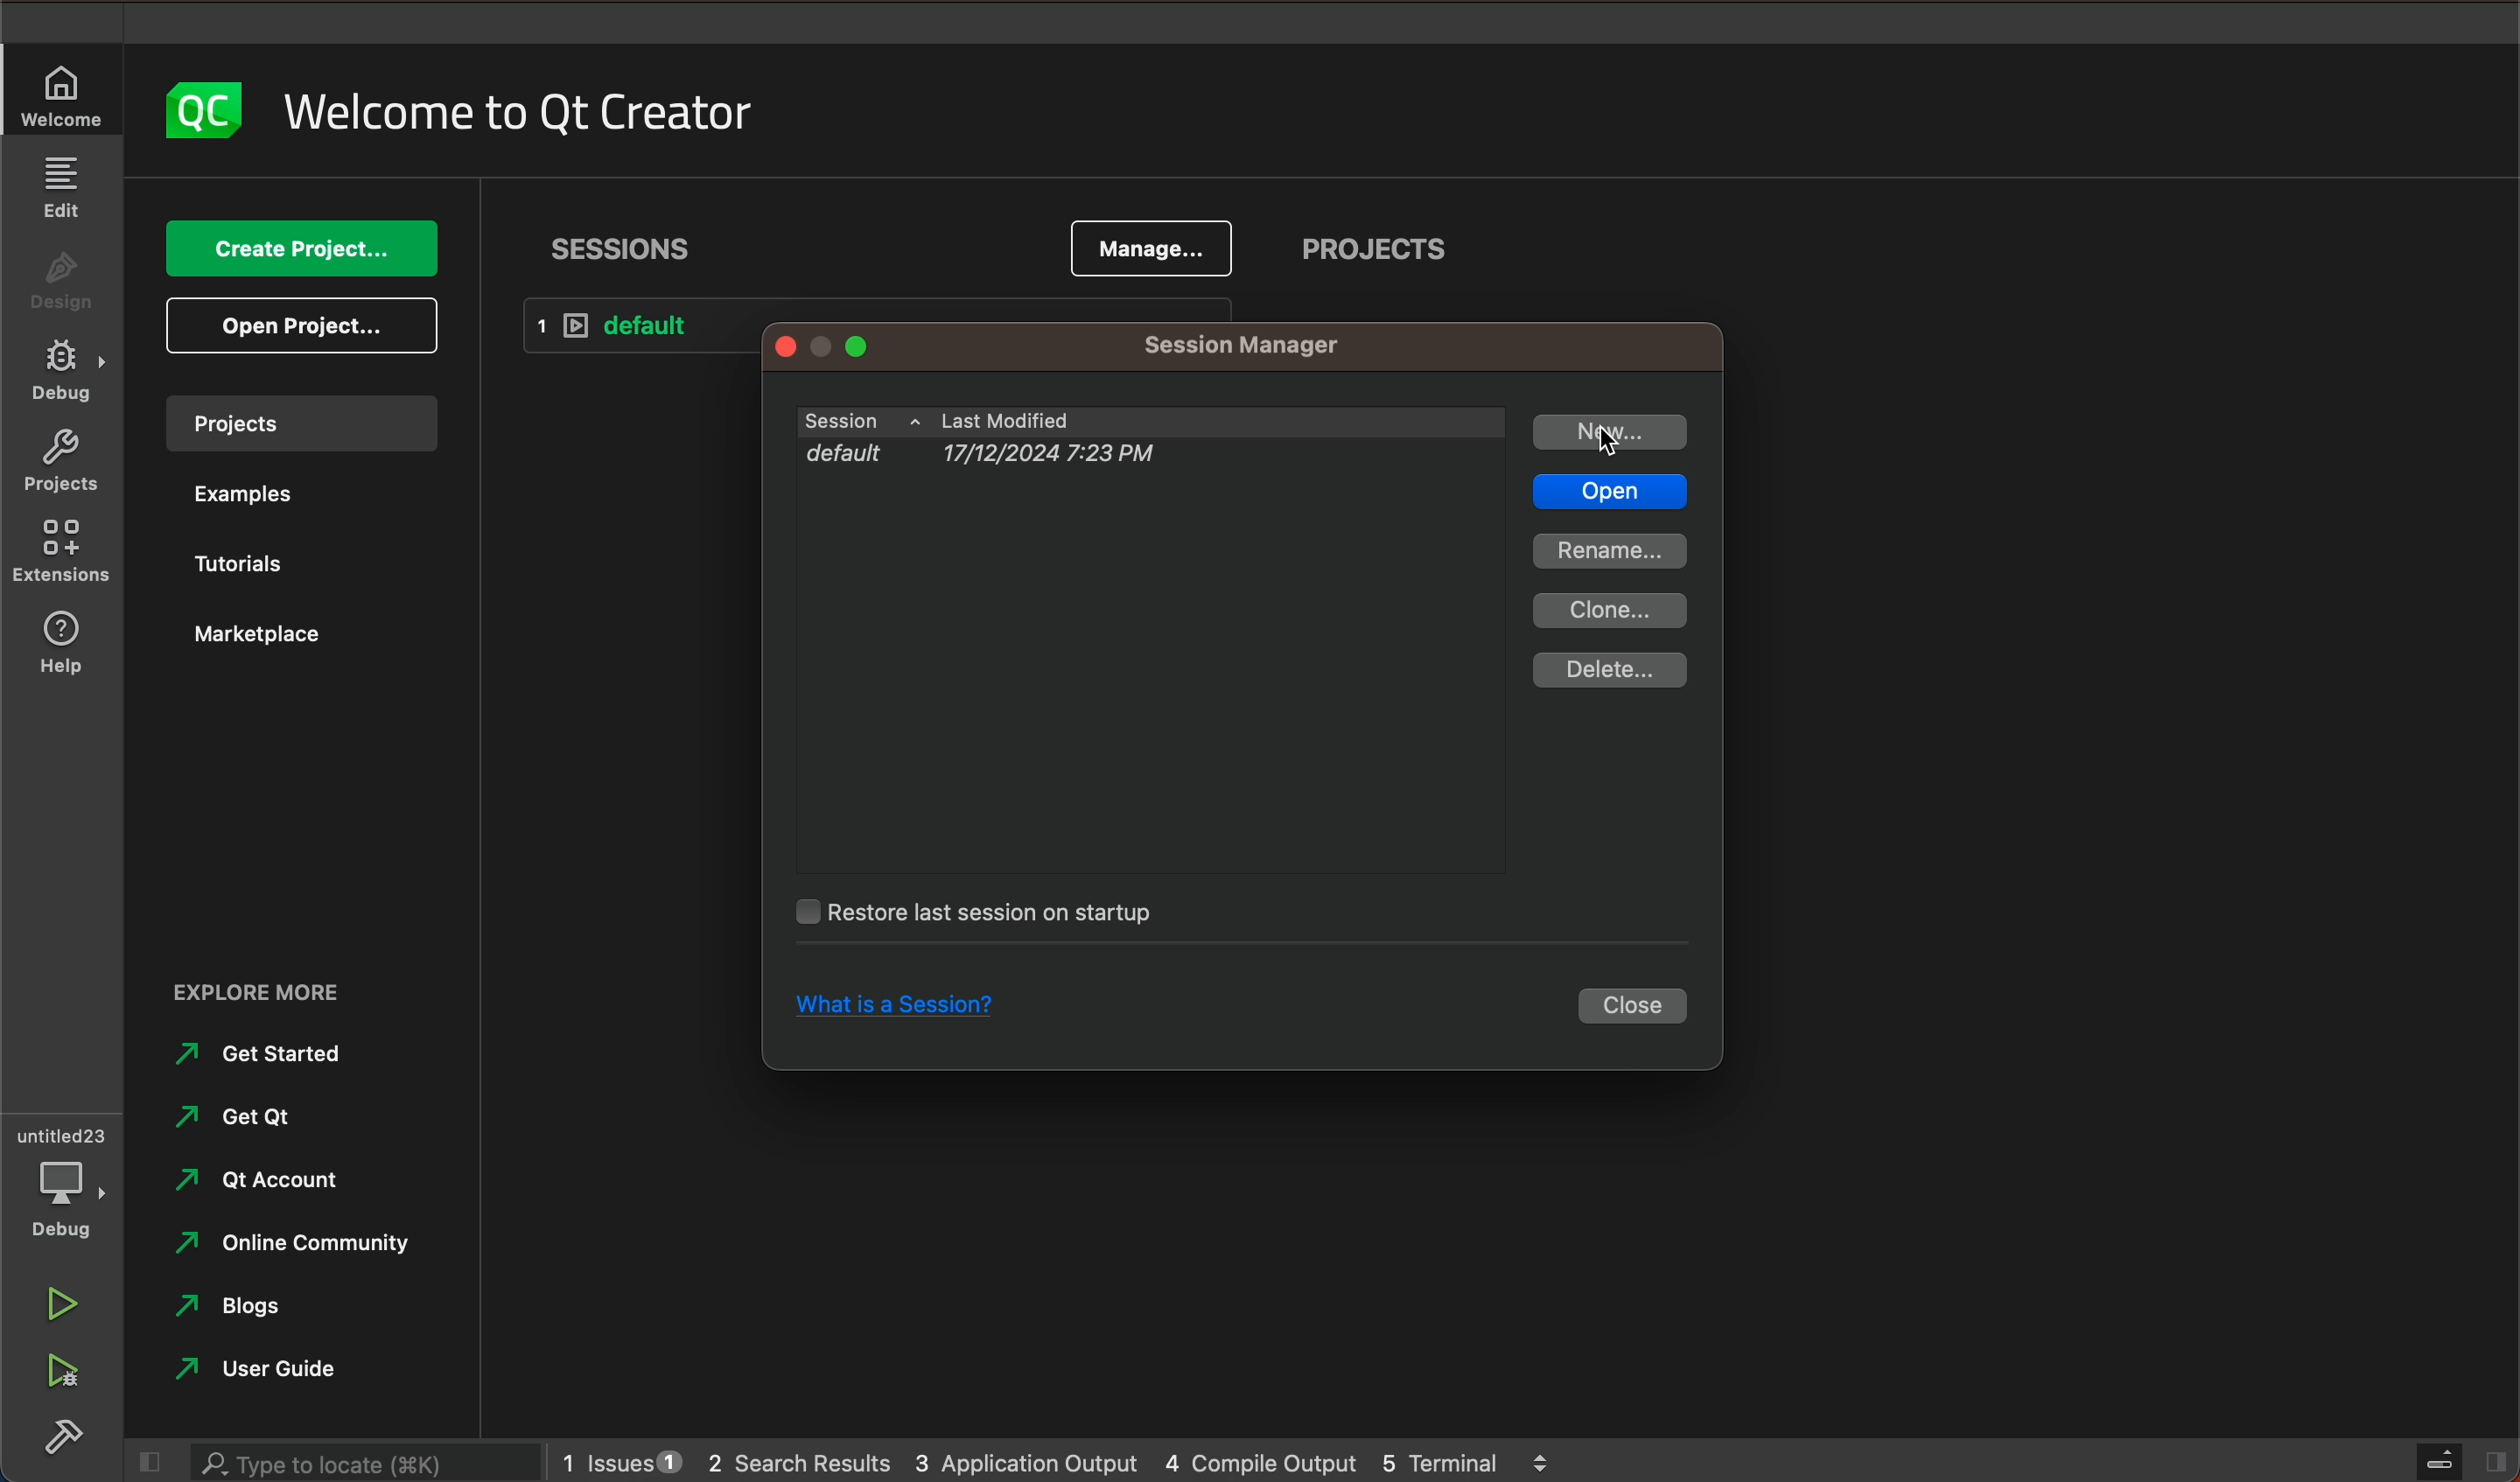 The width and height of the screenshot is (2520, 1482). I want to click on issues, so click(617, 1457).